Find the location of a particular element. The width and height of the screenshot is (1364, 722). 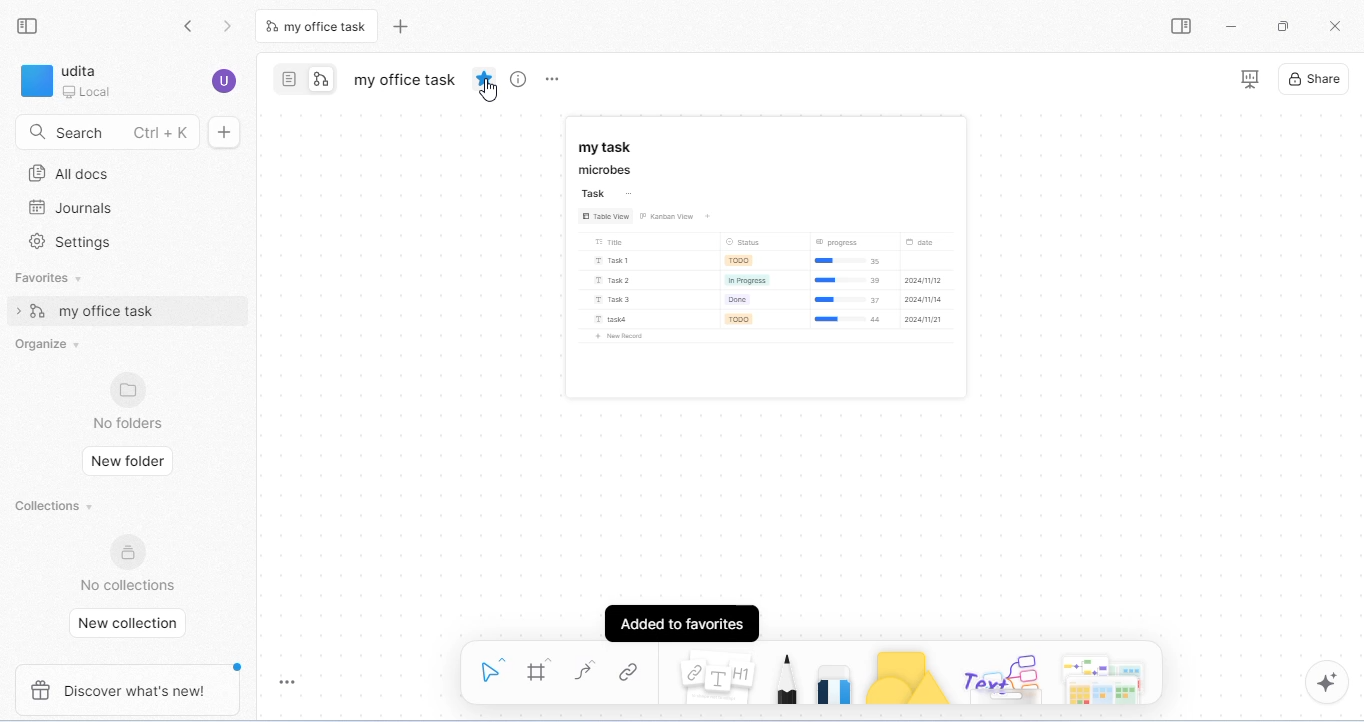

go back is located at coordinates (191, 28).